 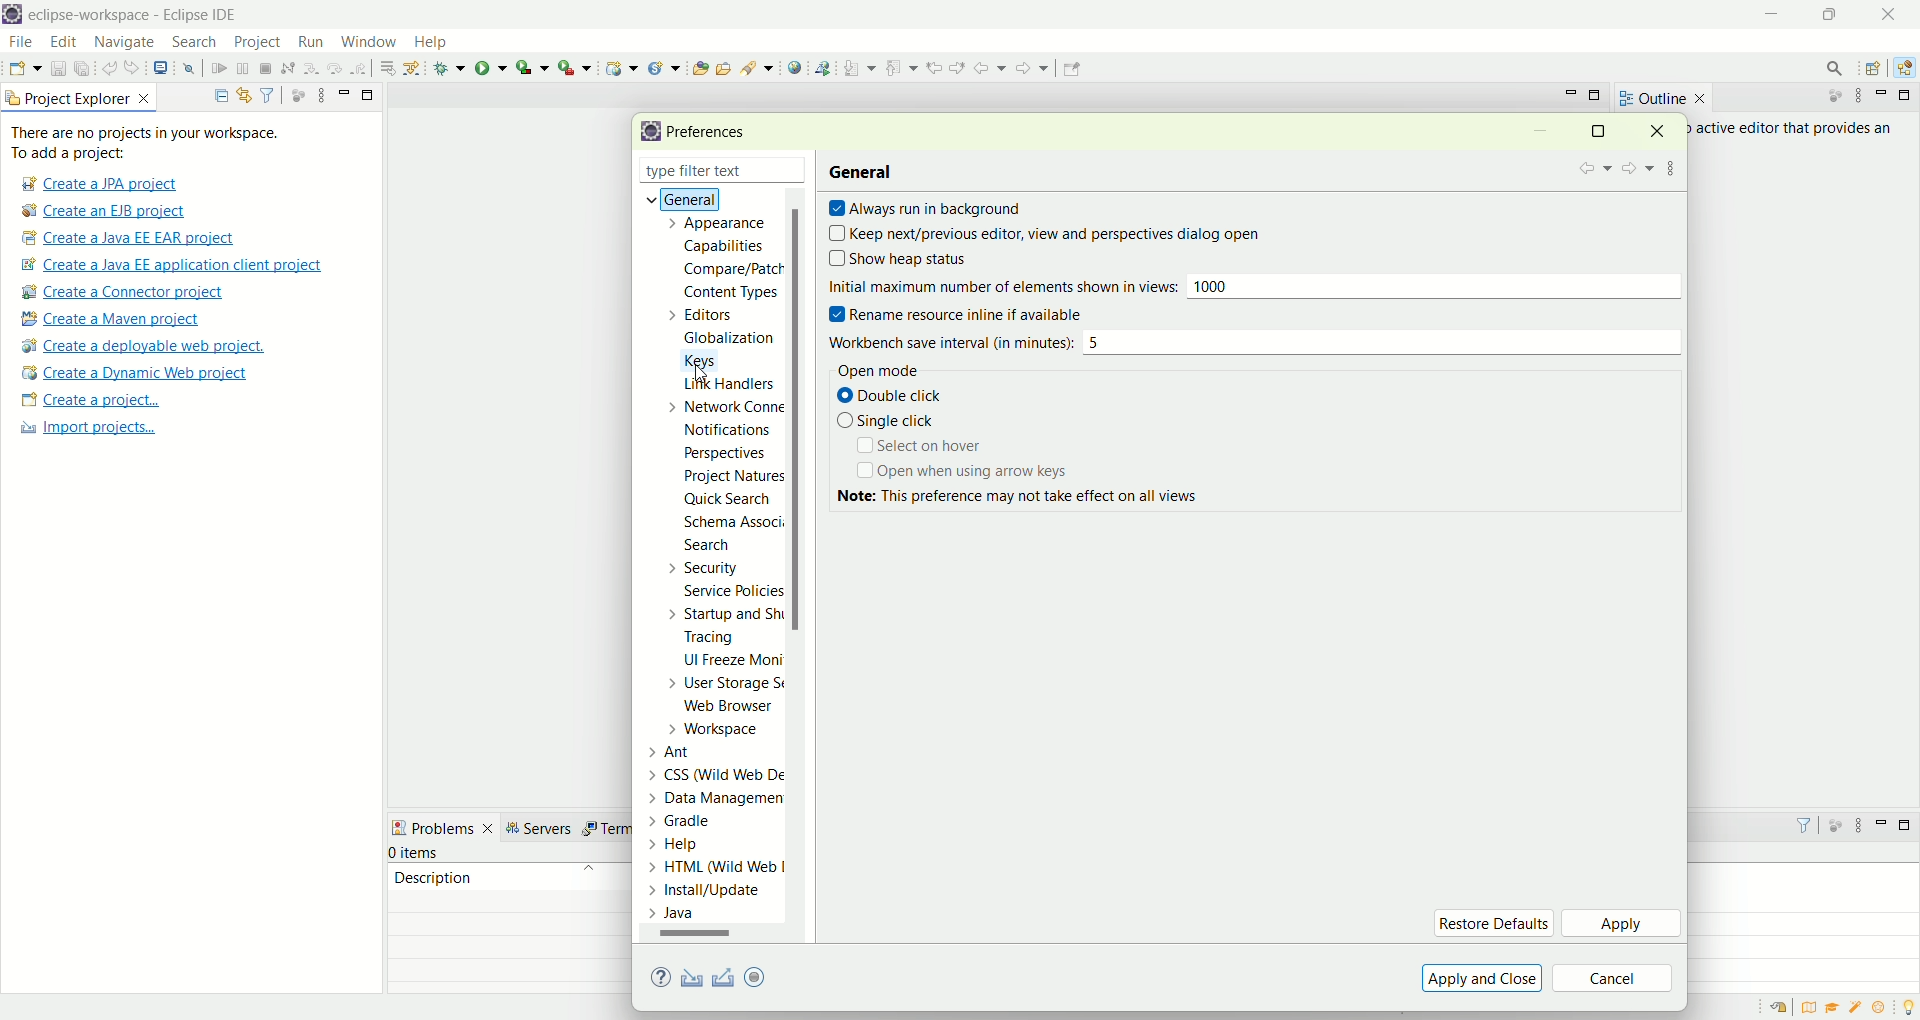 I want to click on show heap status, so click(x=934, y=260).